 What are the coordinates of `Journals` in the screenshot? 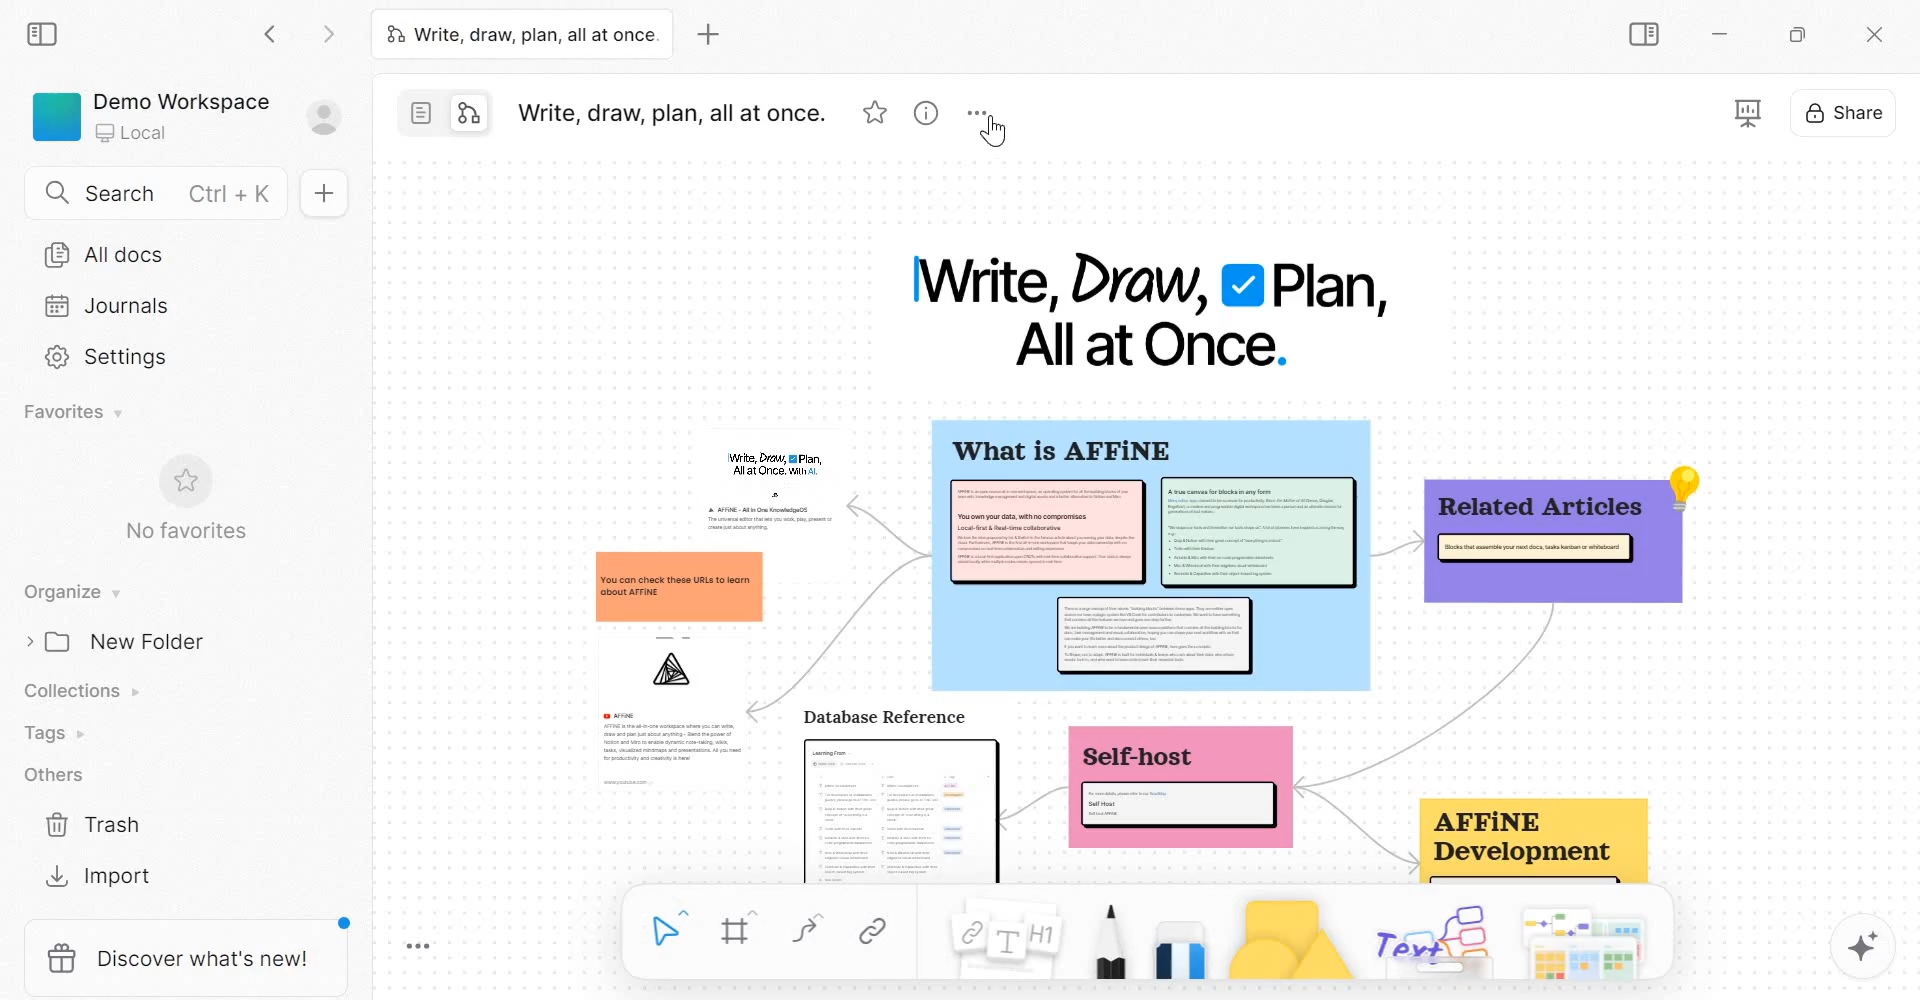 It's located at (121, 309).